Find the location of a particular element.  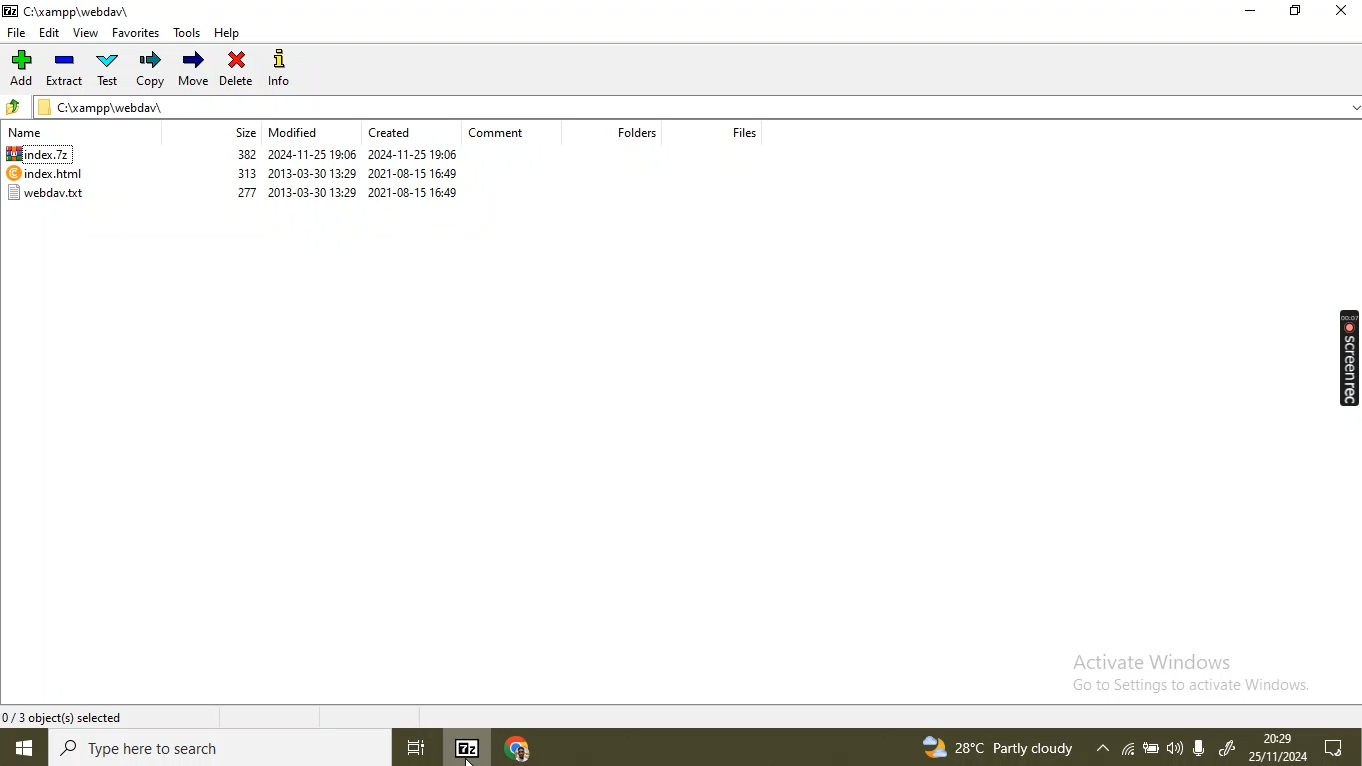

widows ink workspace is located at coordinates (1228, 750).